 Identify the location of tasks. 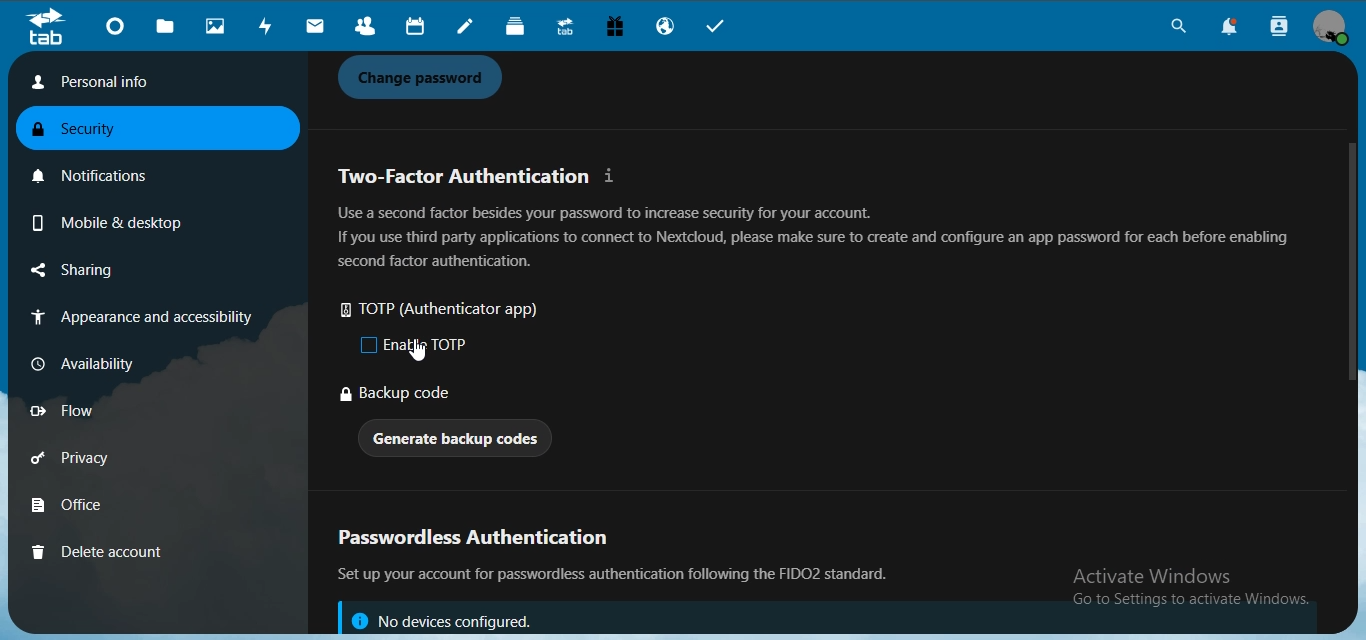
(723, 28).